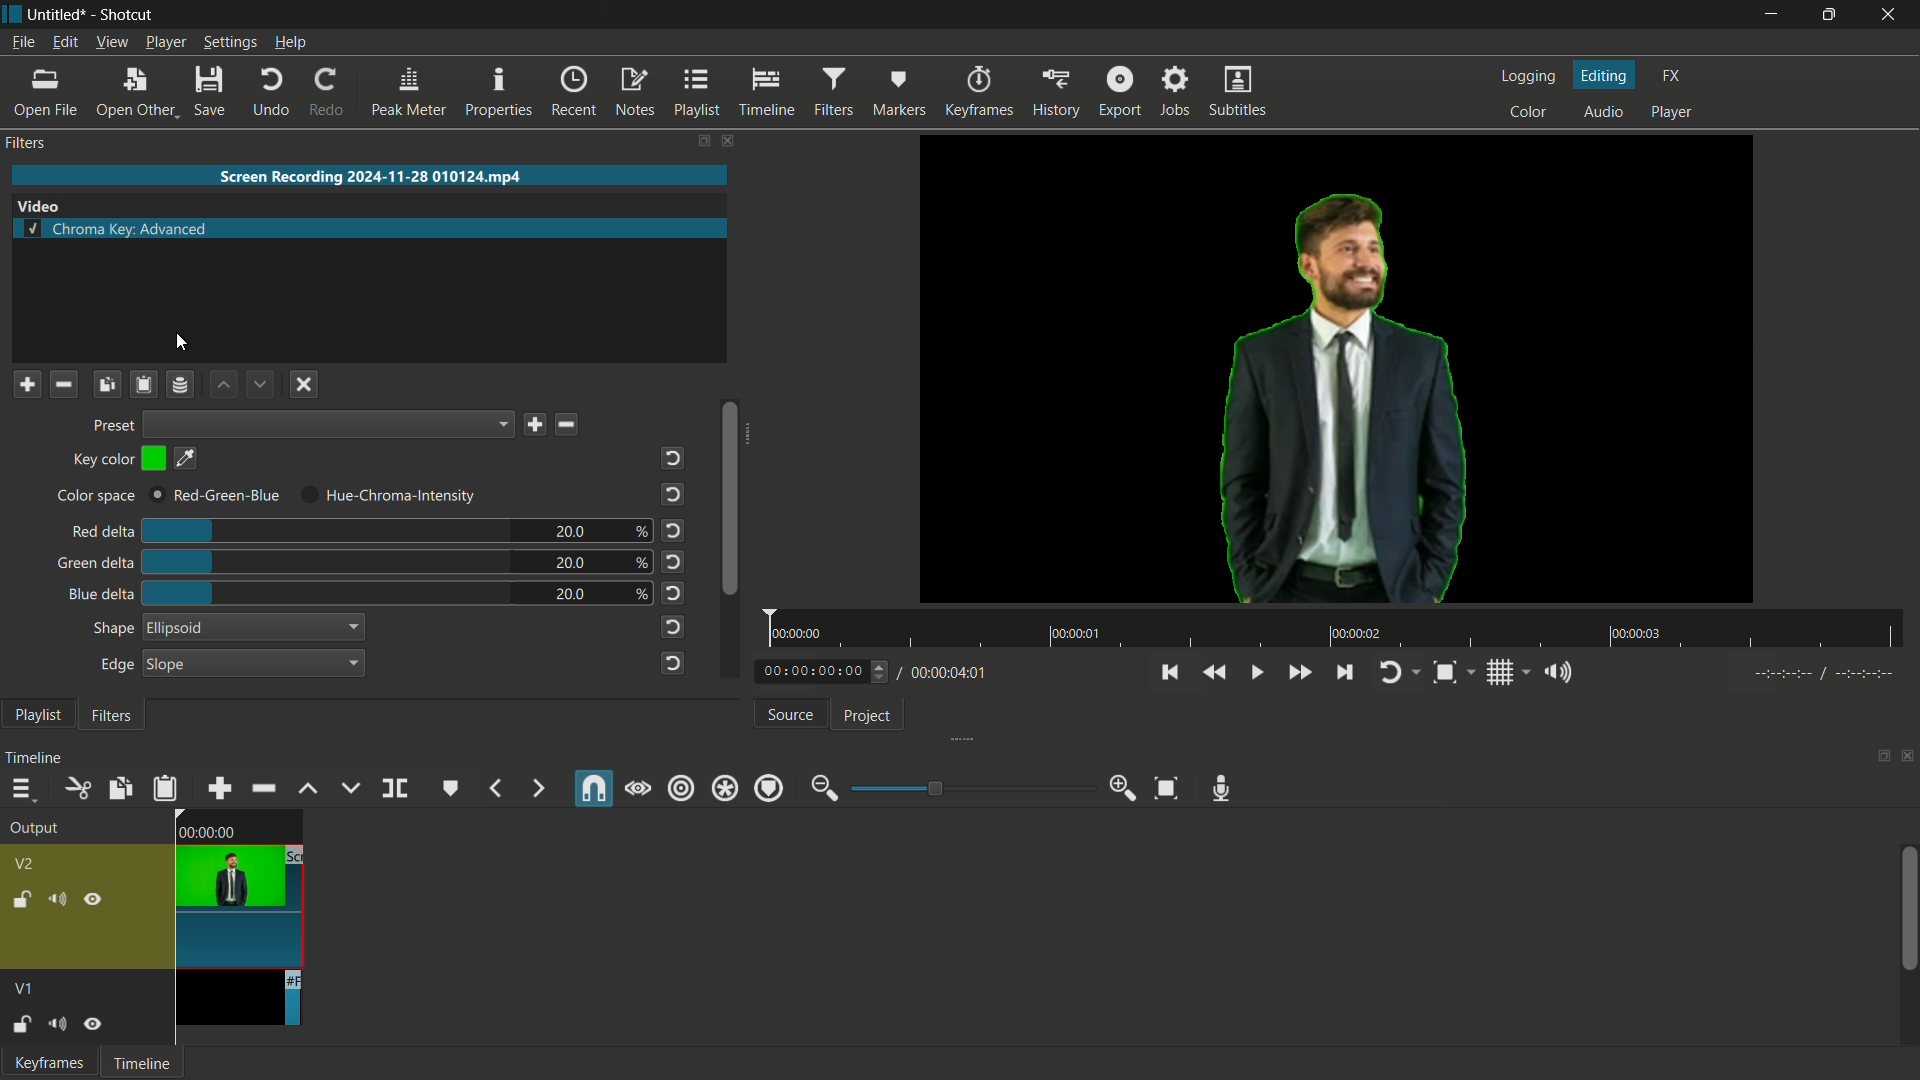 This screenshot has width=1920, height=1080. Describe the element at coordinates (731, 496) in the screenshot. I see `scroll bar` at that location.